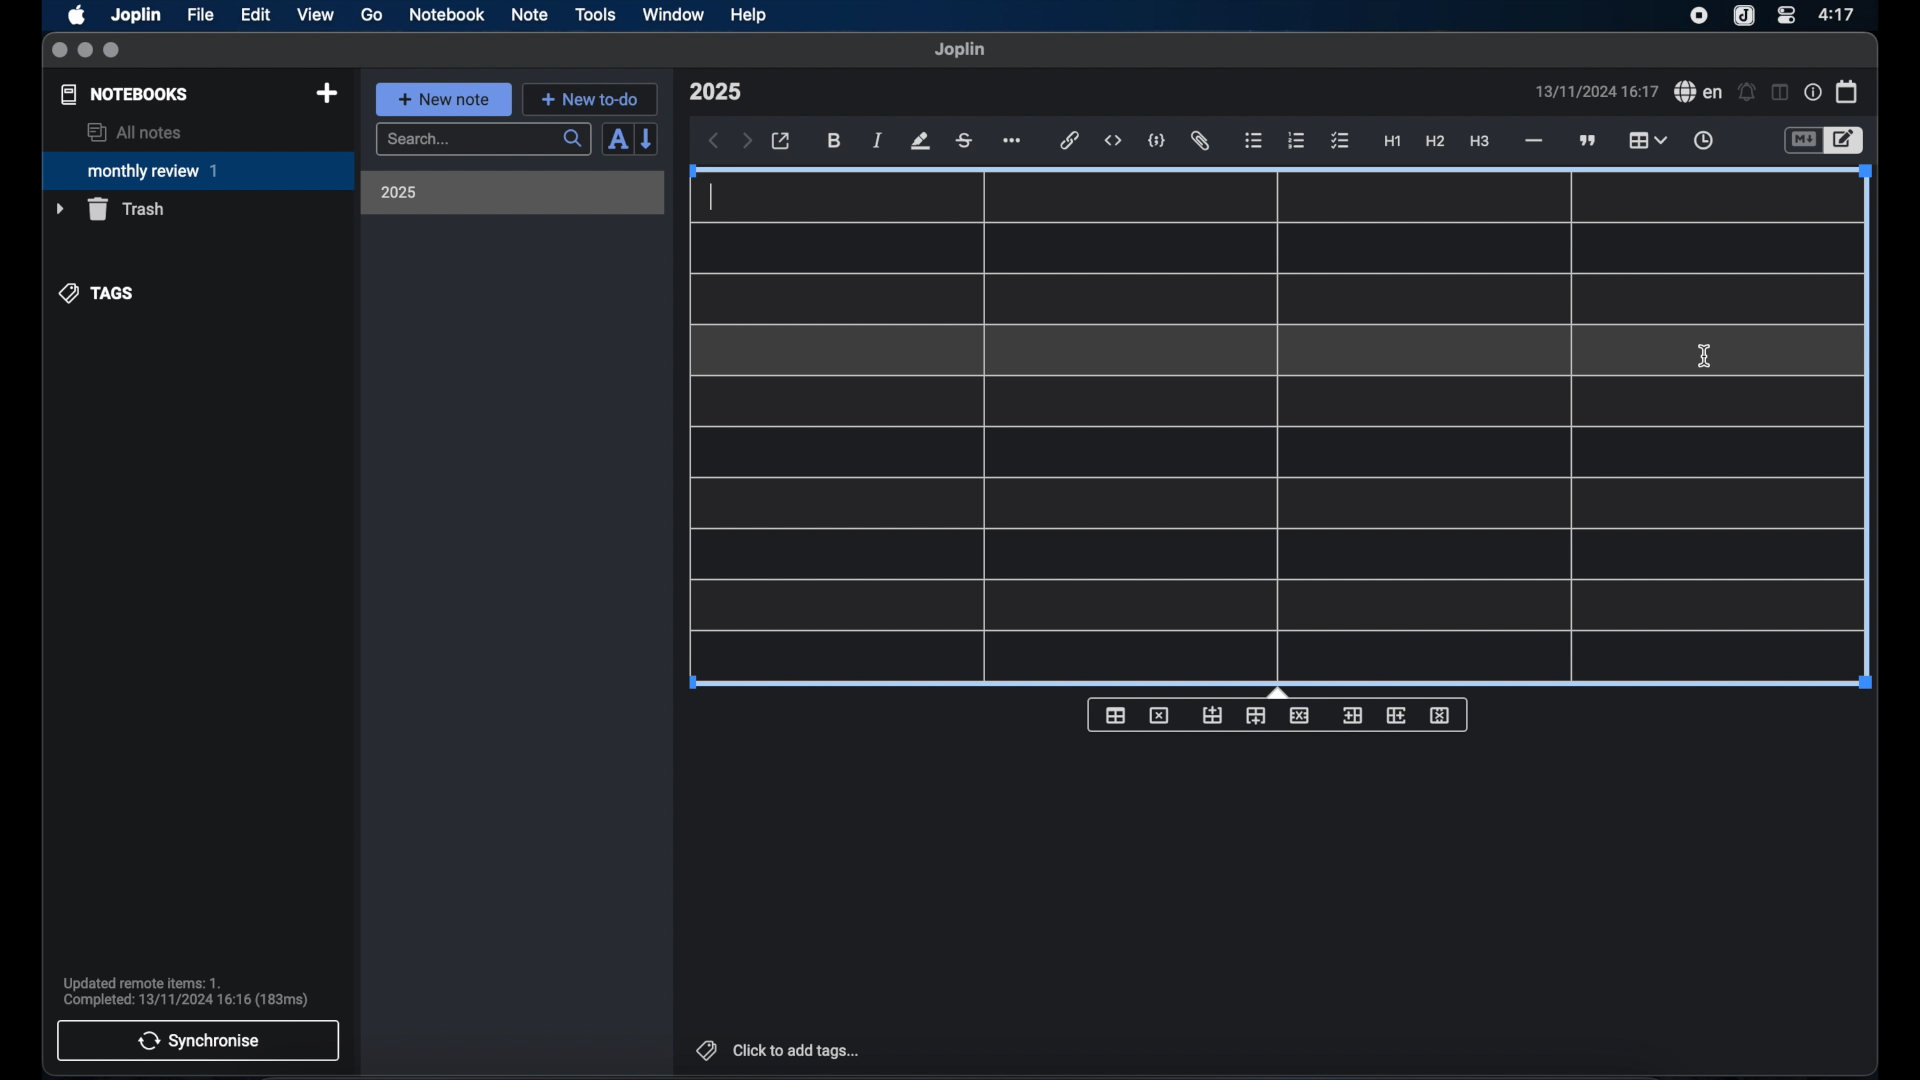 The height and width of the screenshot is (1080, 1920). Describe the element at coordinates (186, 992) in the screenshot. I see `sync notification` at that location.